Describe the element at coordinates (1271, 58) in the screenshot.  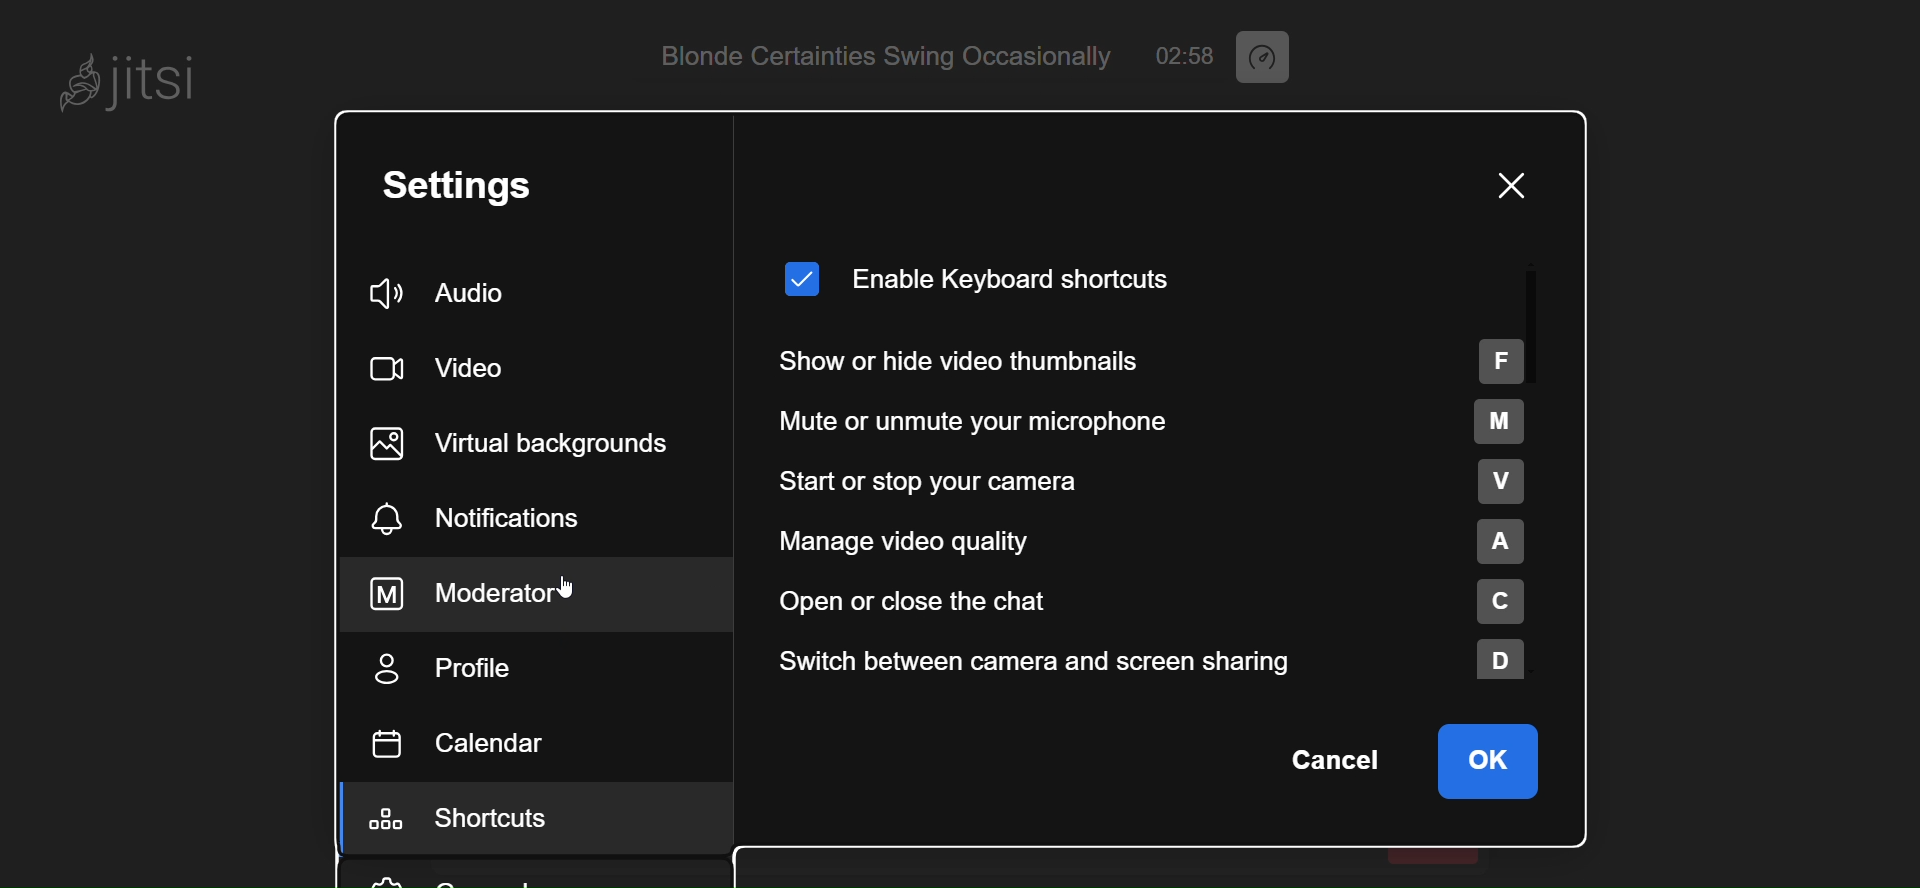
I see `performance setting` at that location.